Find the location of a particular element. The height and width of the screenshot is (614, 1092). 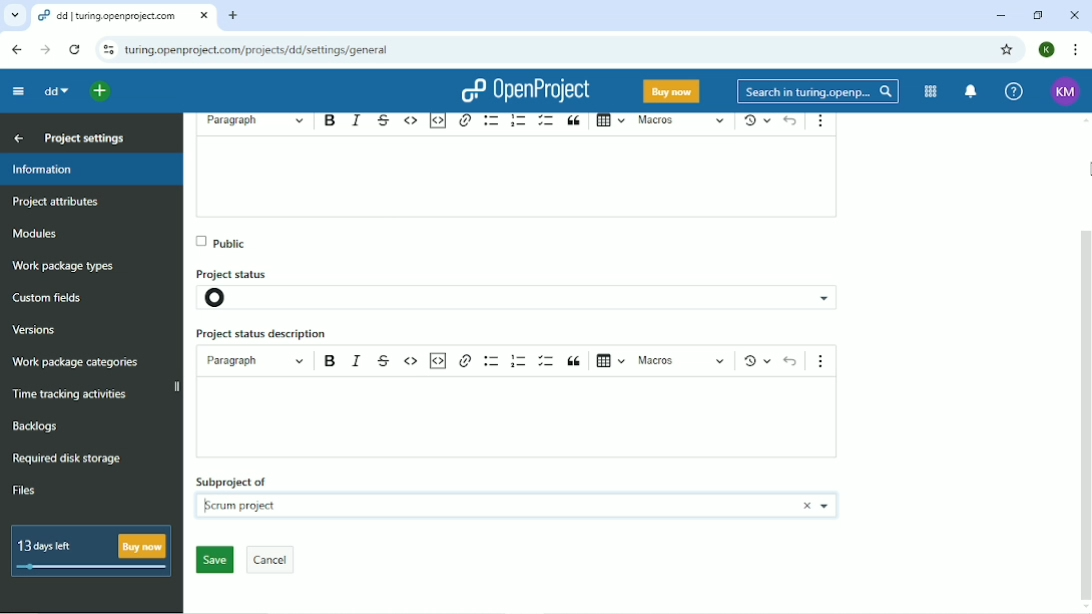

Insert table is located at coordinates (610, 121).